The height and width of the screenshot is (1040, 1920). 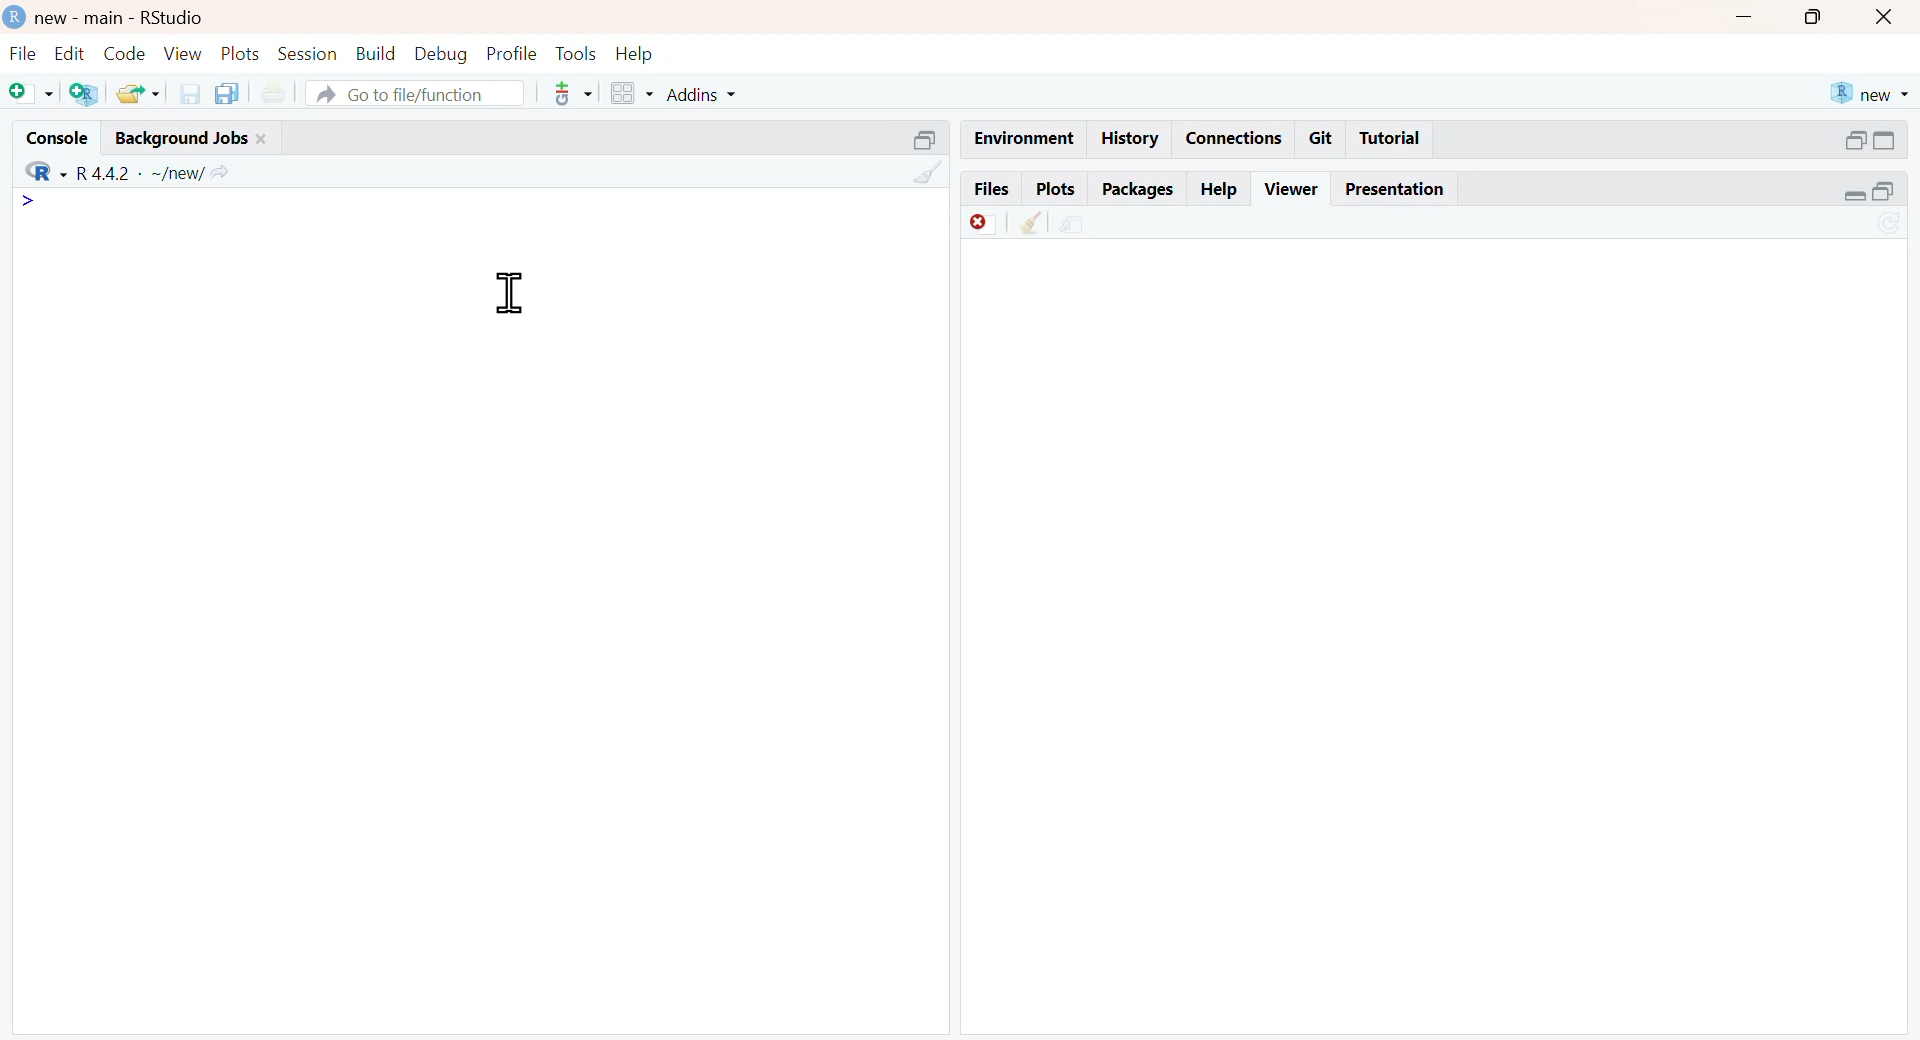 I want to click on Save all open documents, so click(x=227, y=93).